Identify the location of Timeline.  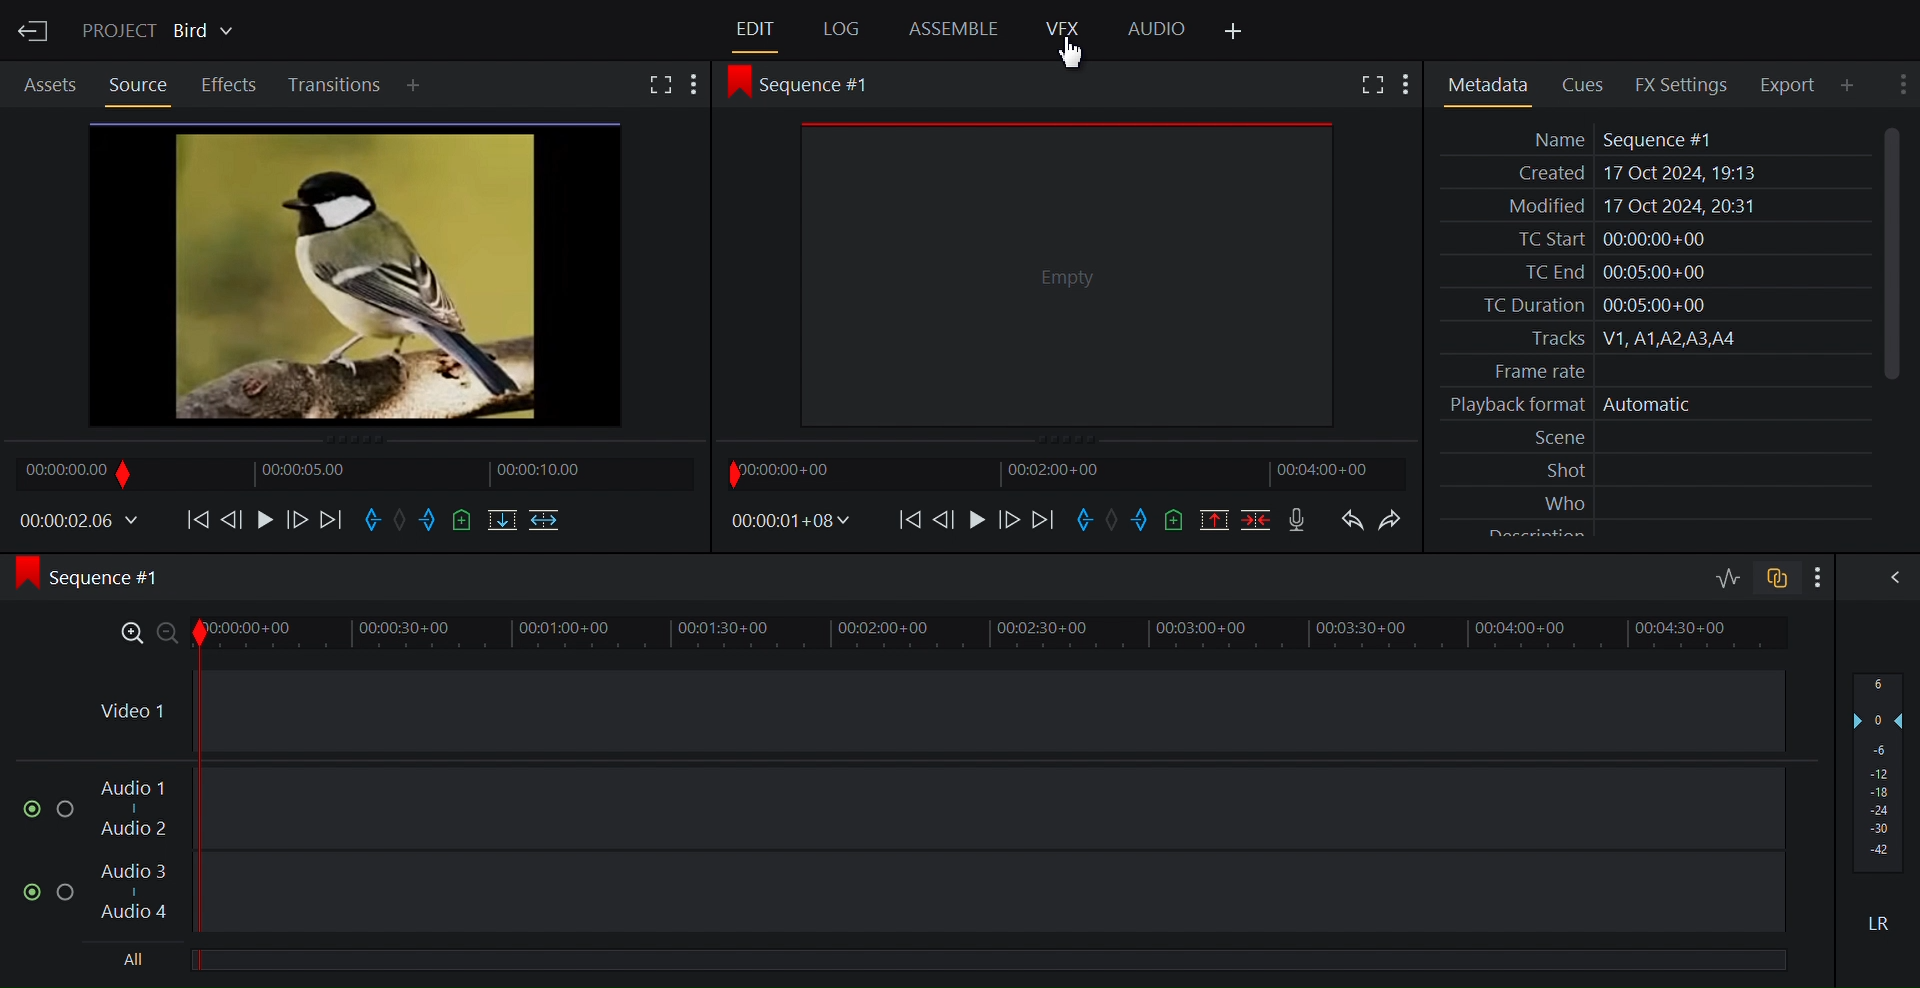
(346, 471).